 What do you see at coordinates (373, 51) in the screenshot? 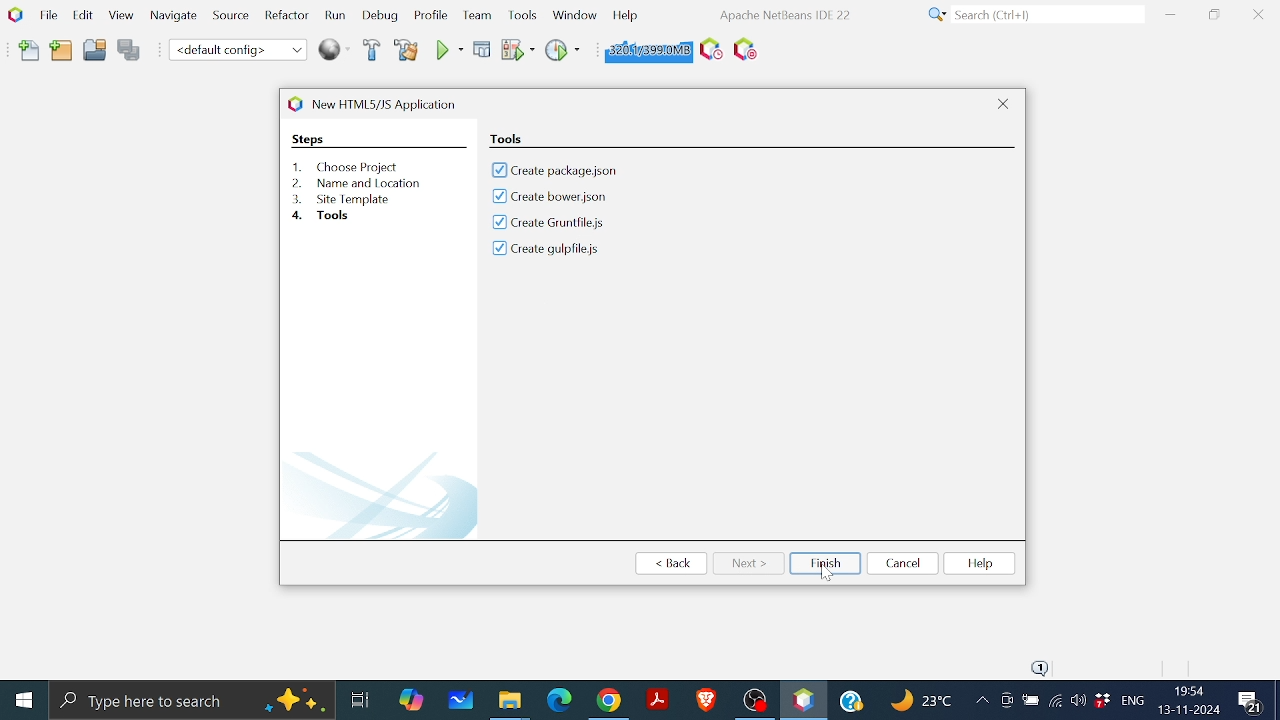
I see `Build project` at bounding box center [373, 51].